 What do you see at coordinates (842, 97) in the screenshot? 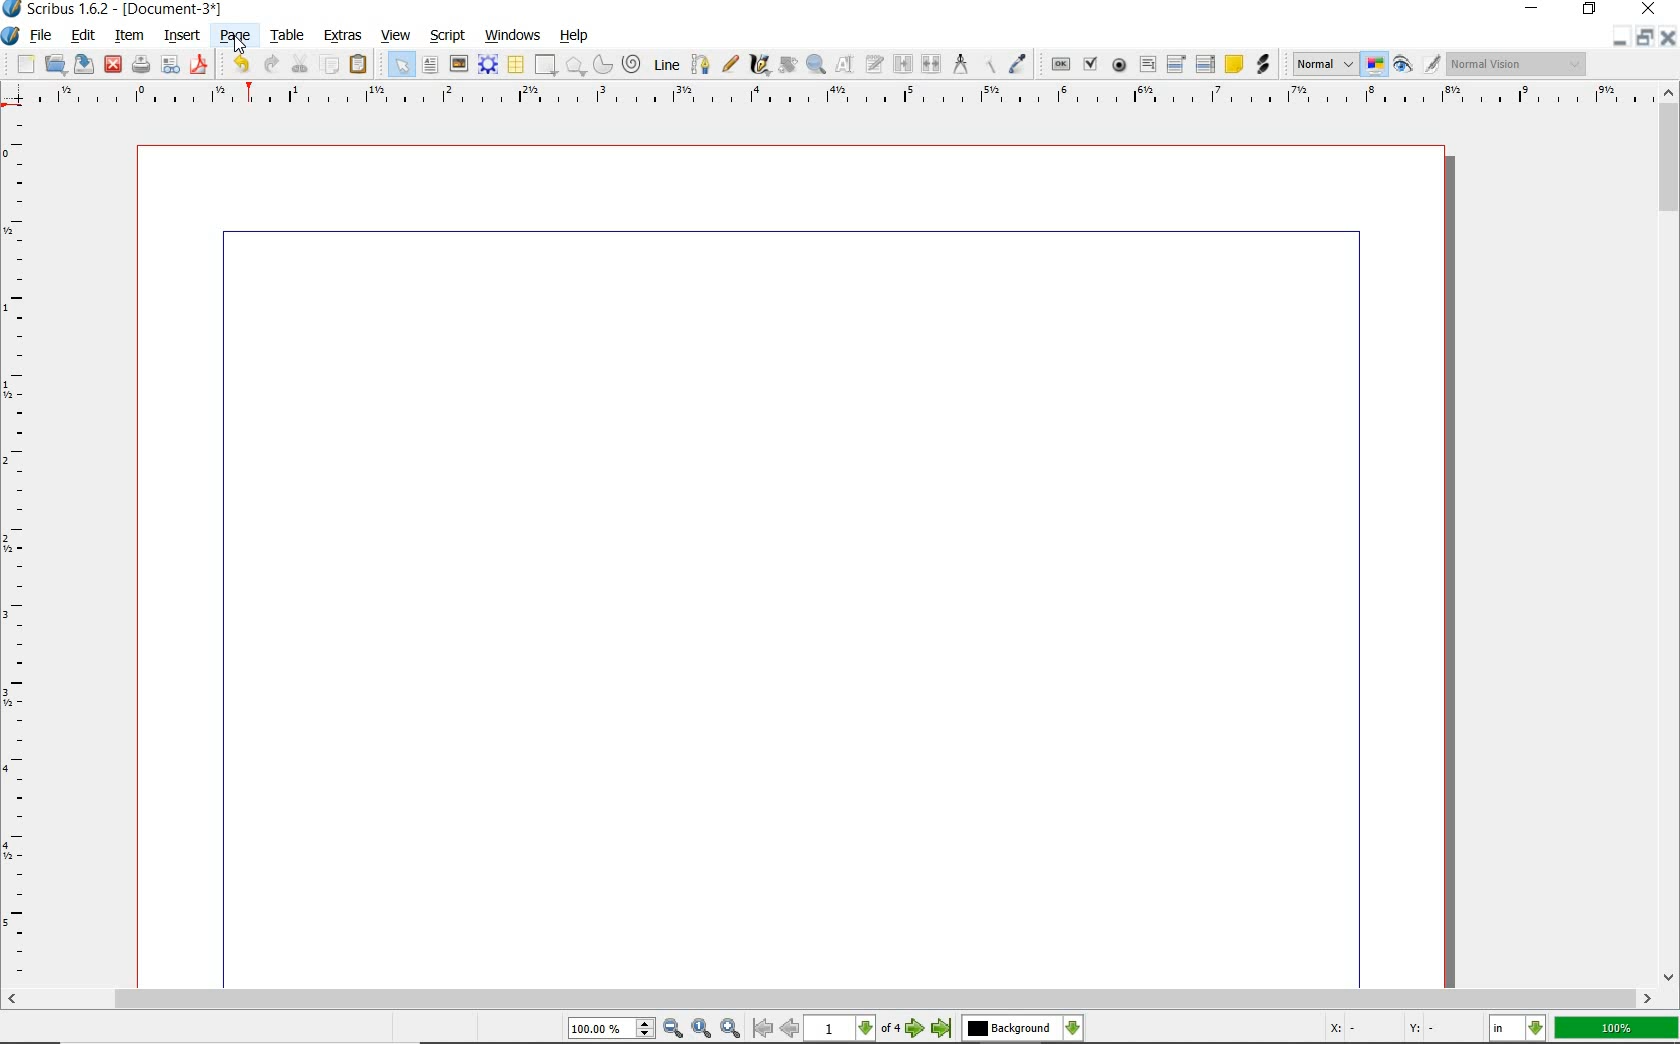
I see `Horizontal Margin` at bounding box center [842, 97].